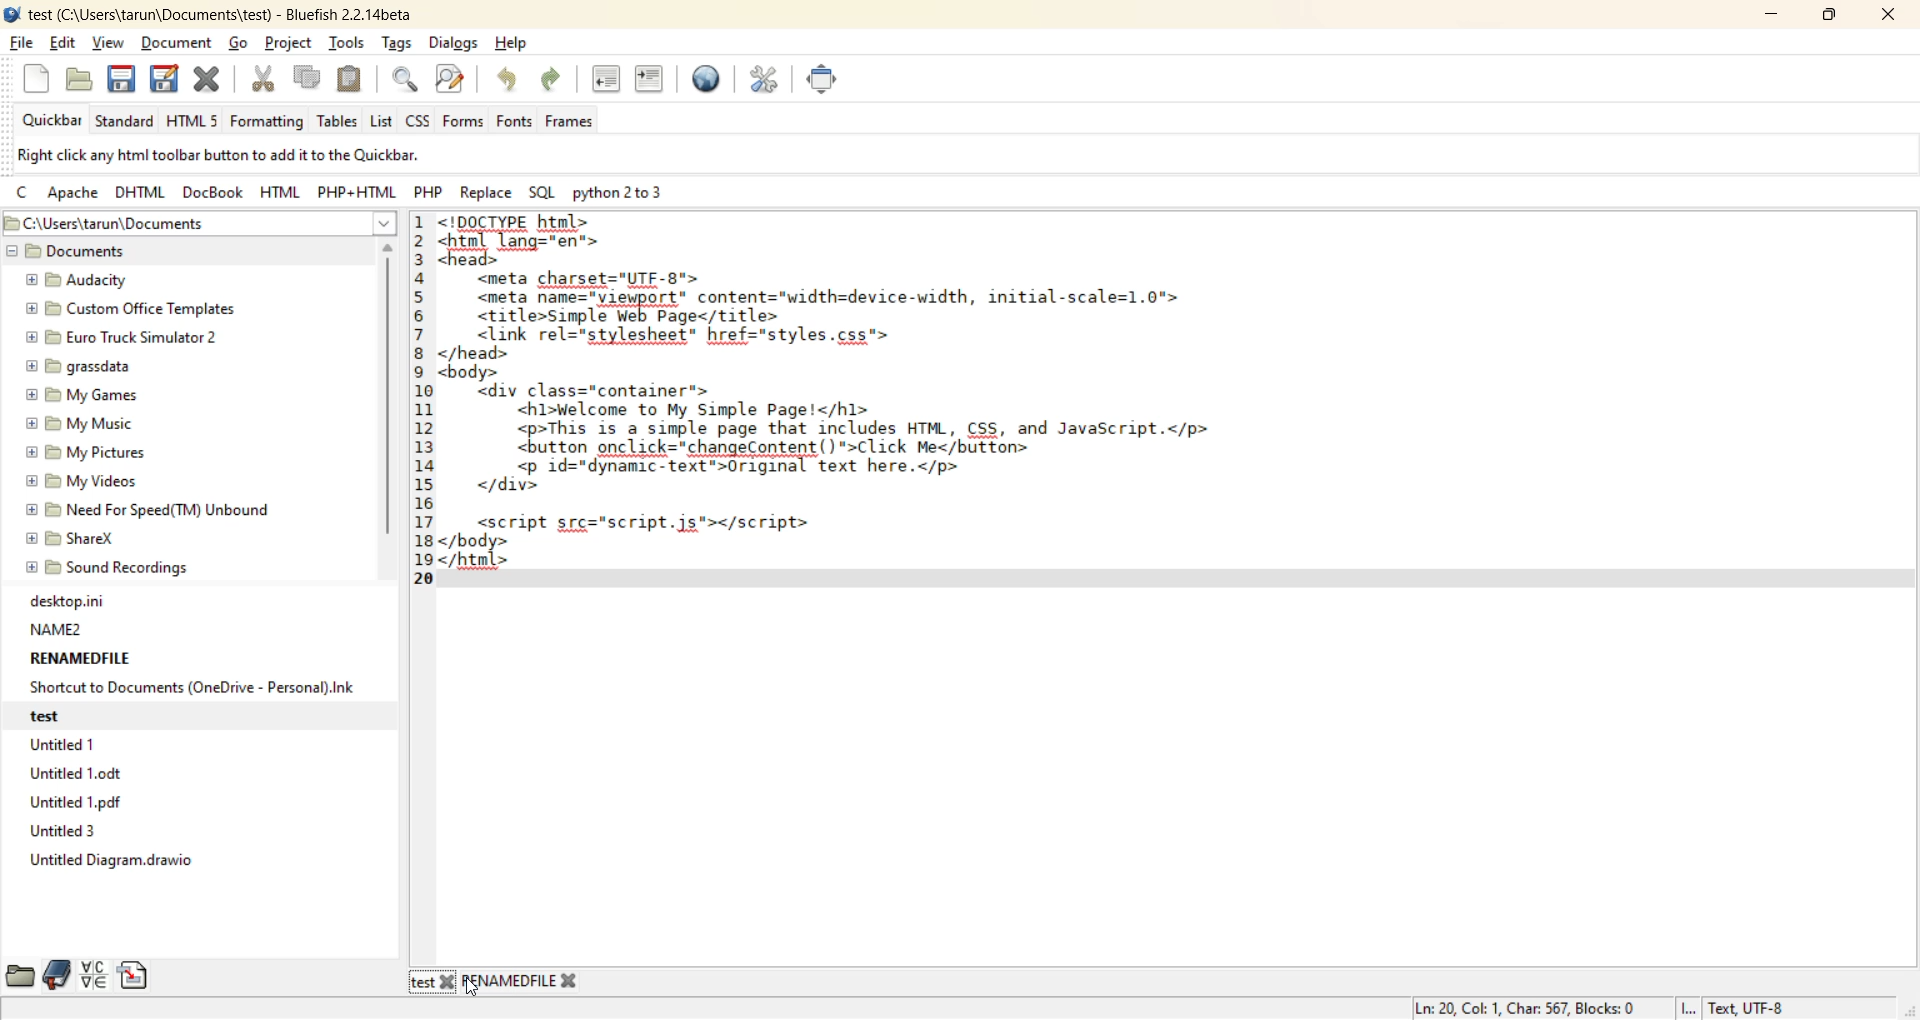 This screenshot has height=1020, width=1920. Describe the element at coordinates (573, 122) in the screenshot. I see `frames` at that location.